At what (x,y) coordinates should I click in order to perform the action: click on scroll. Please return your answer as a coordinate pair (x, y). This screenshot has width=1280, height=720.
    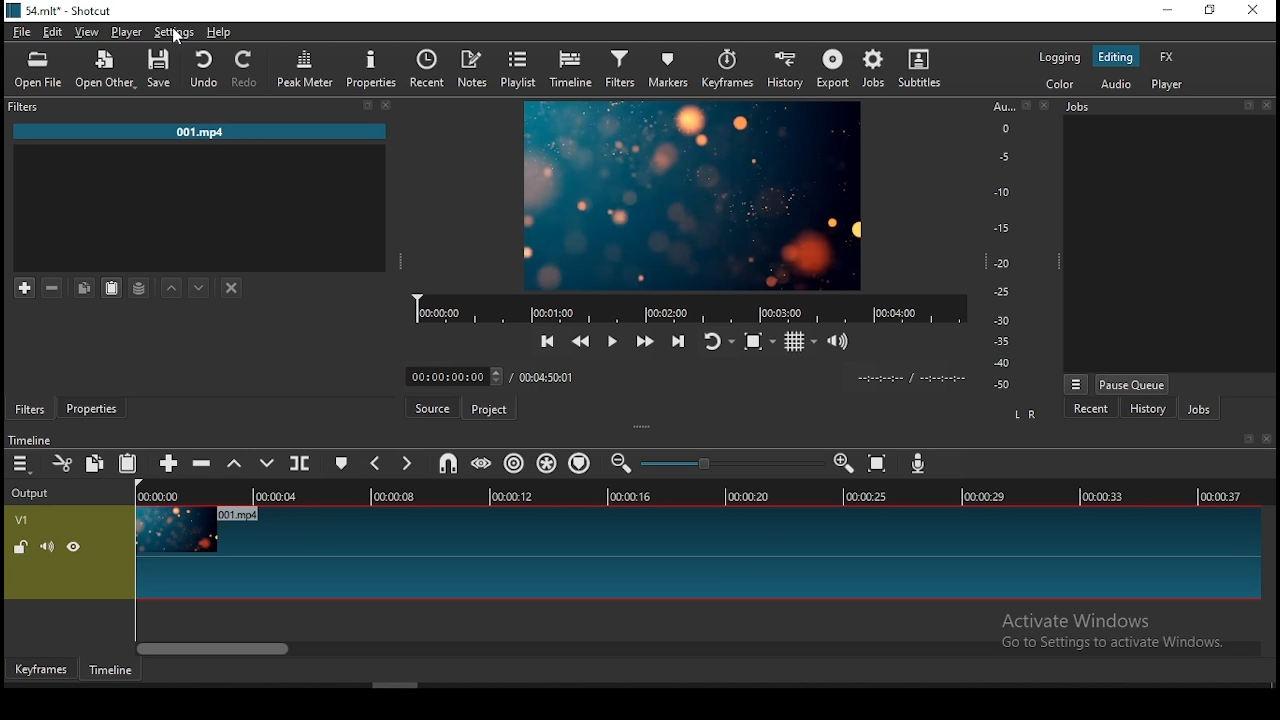
    Looking at the image, I should click on (395, 685).